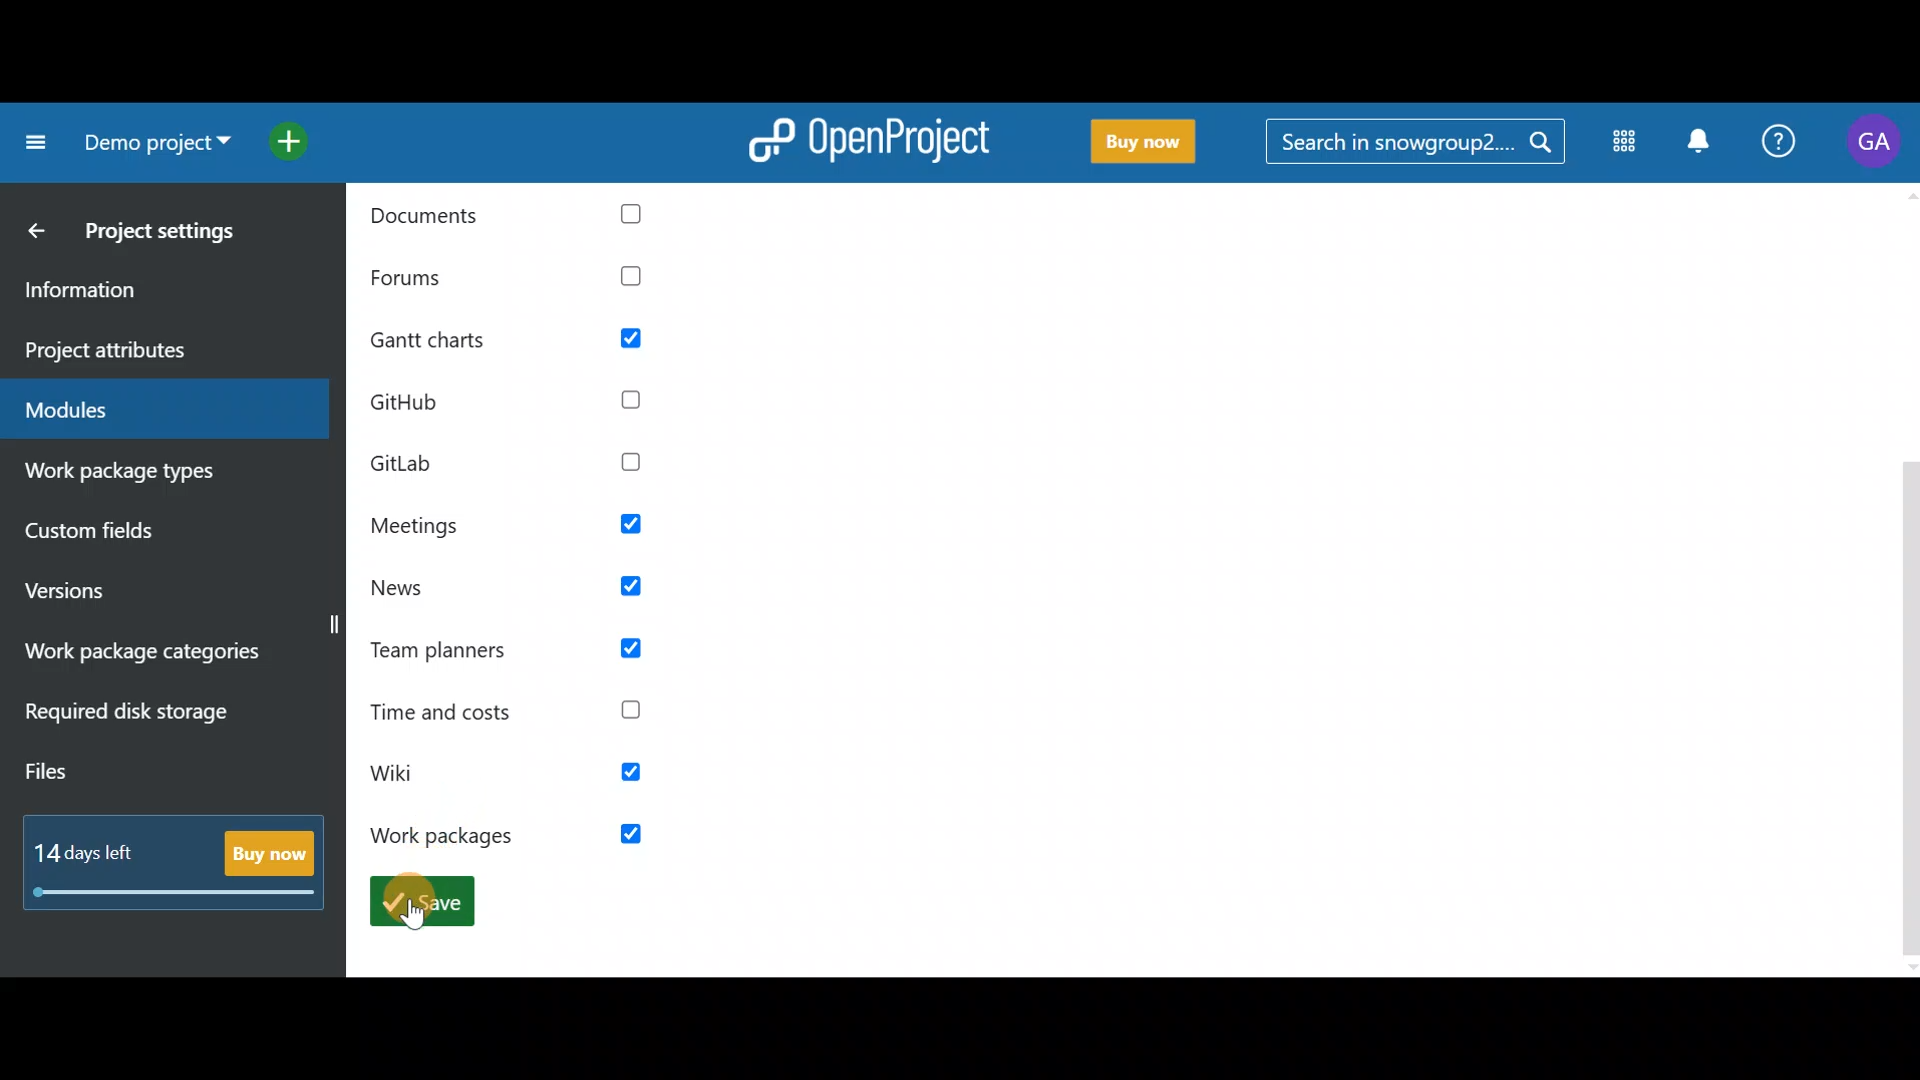  I want to click on Meetings, so click(510, 526).